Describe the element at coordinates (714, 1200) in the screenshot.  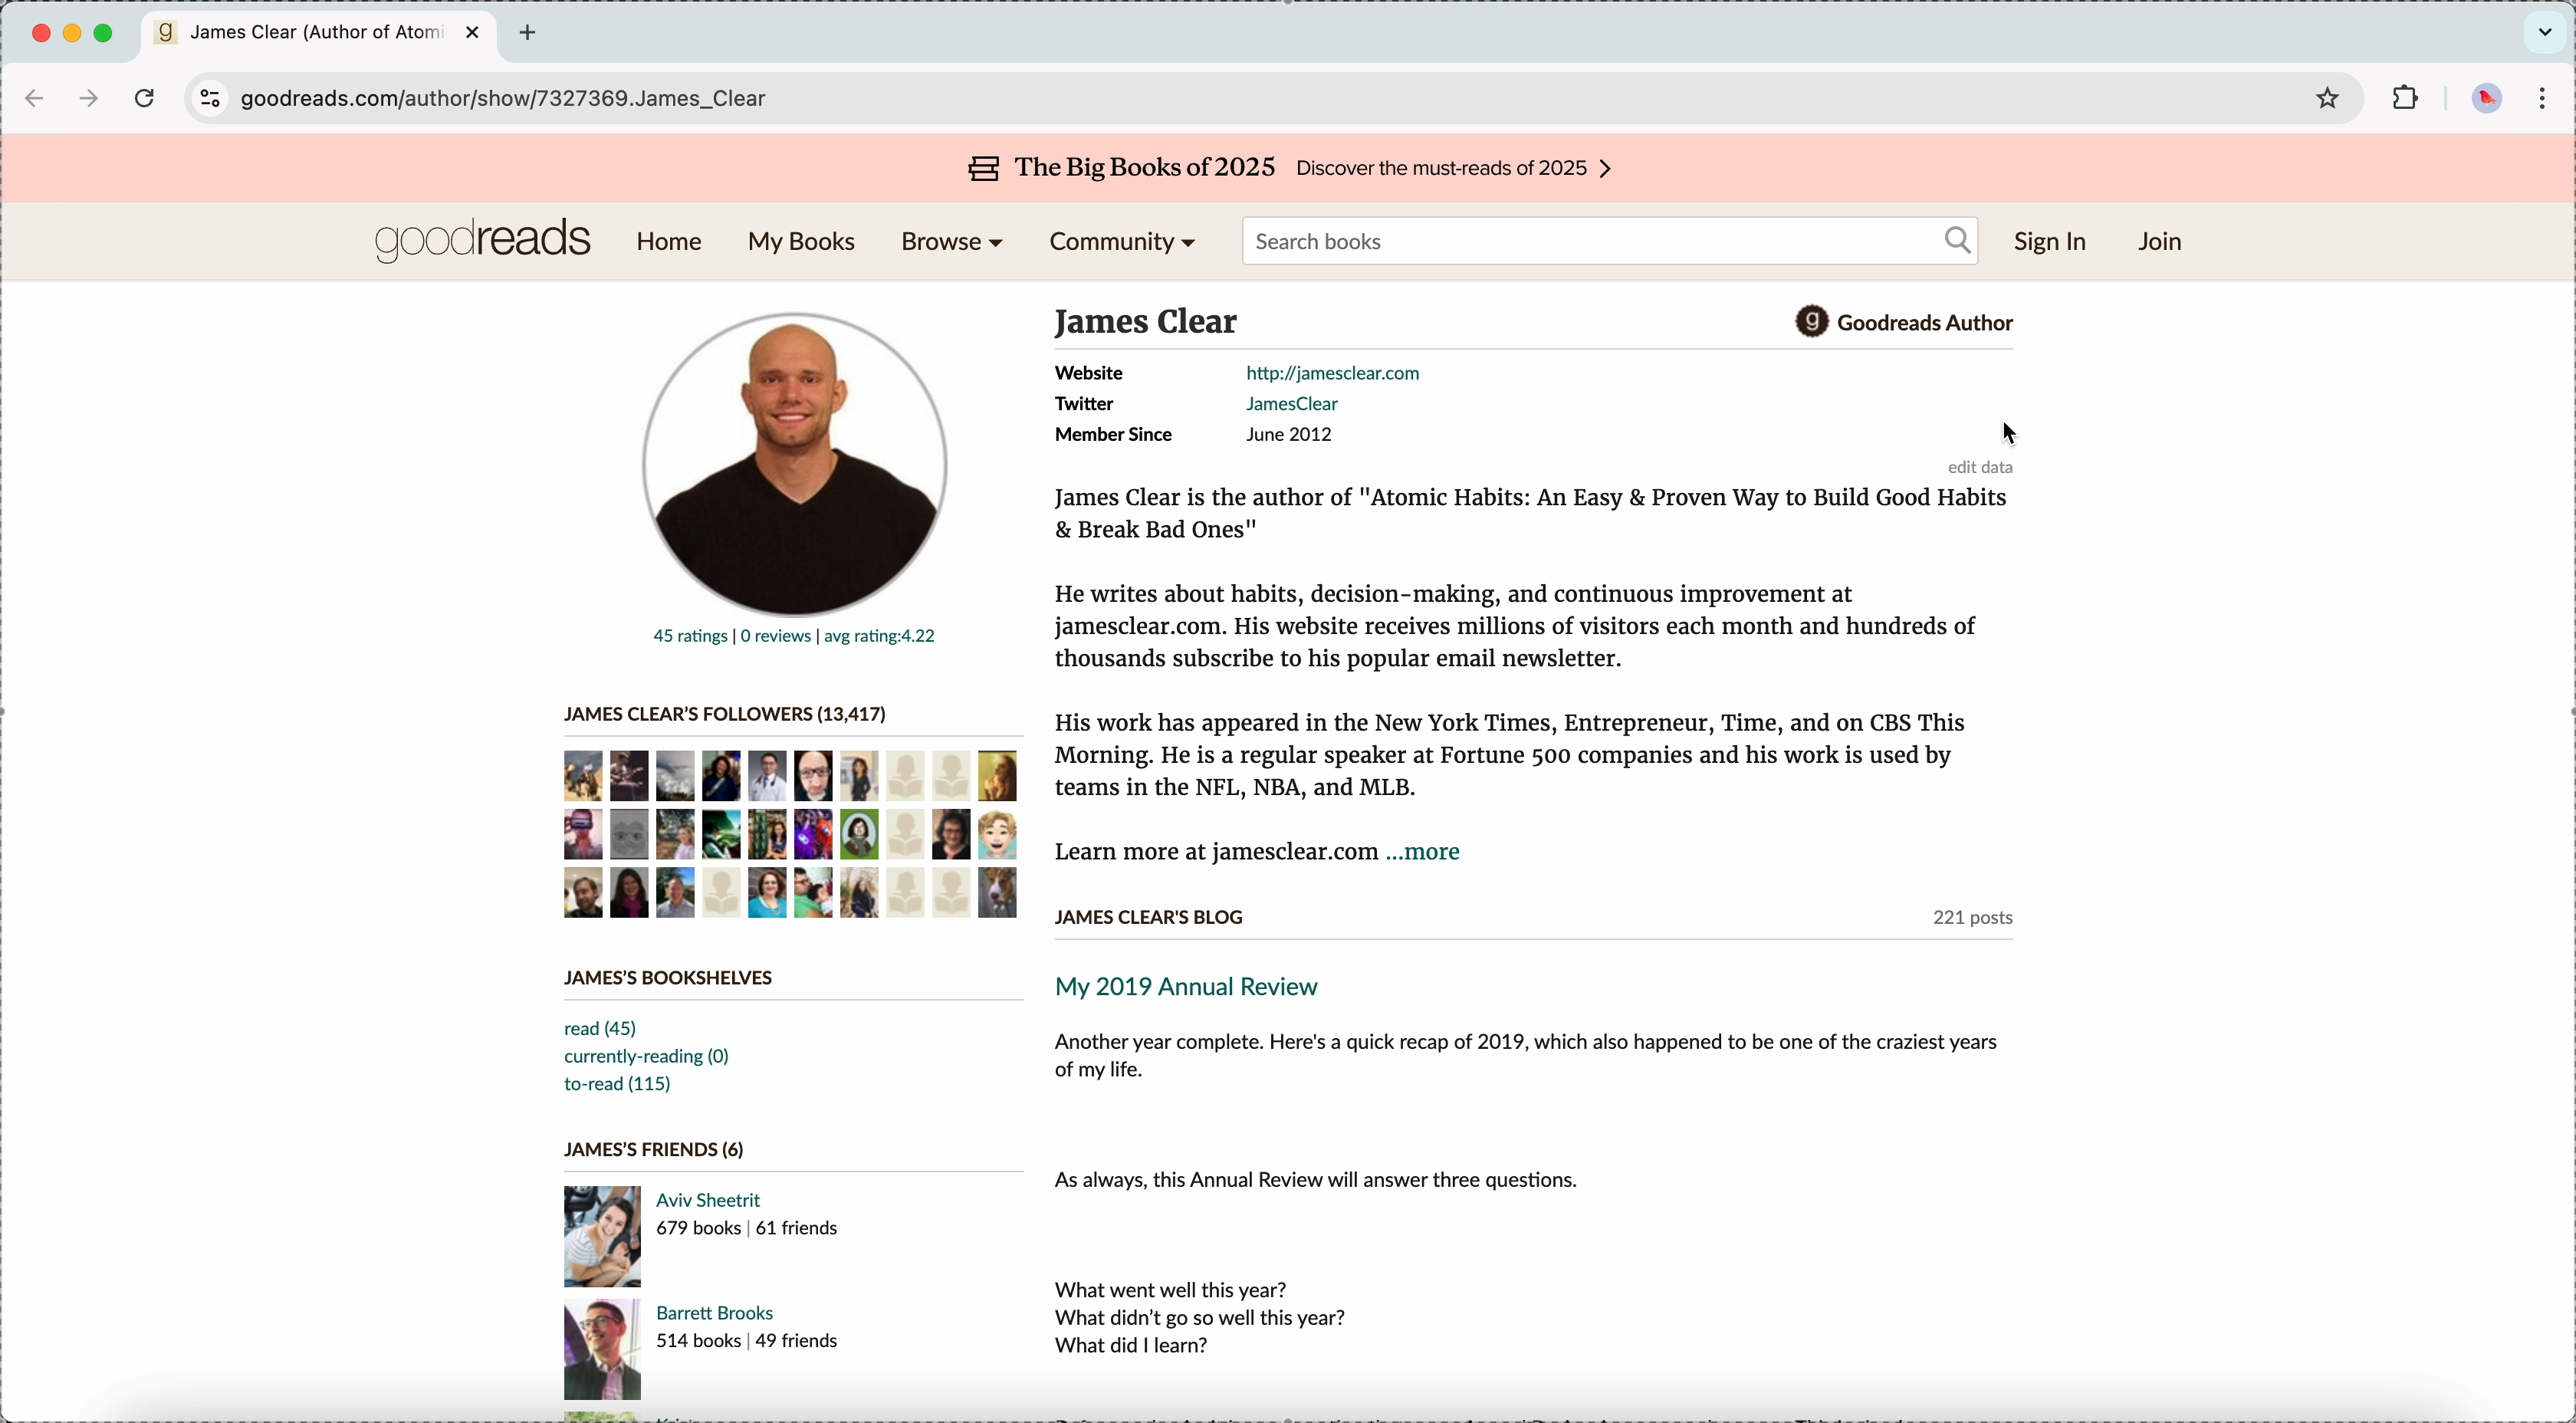
I see `Aviv Sheetrit` at that location.